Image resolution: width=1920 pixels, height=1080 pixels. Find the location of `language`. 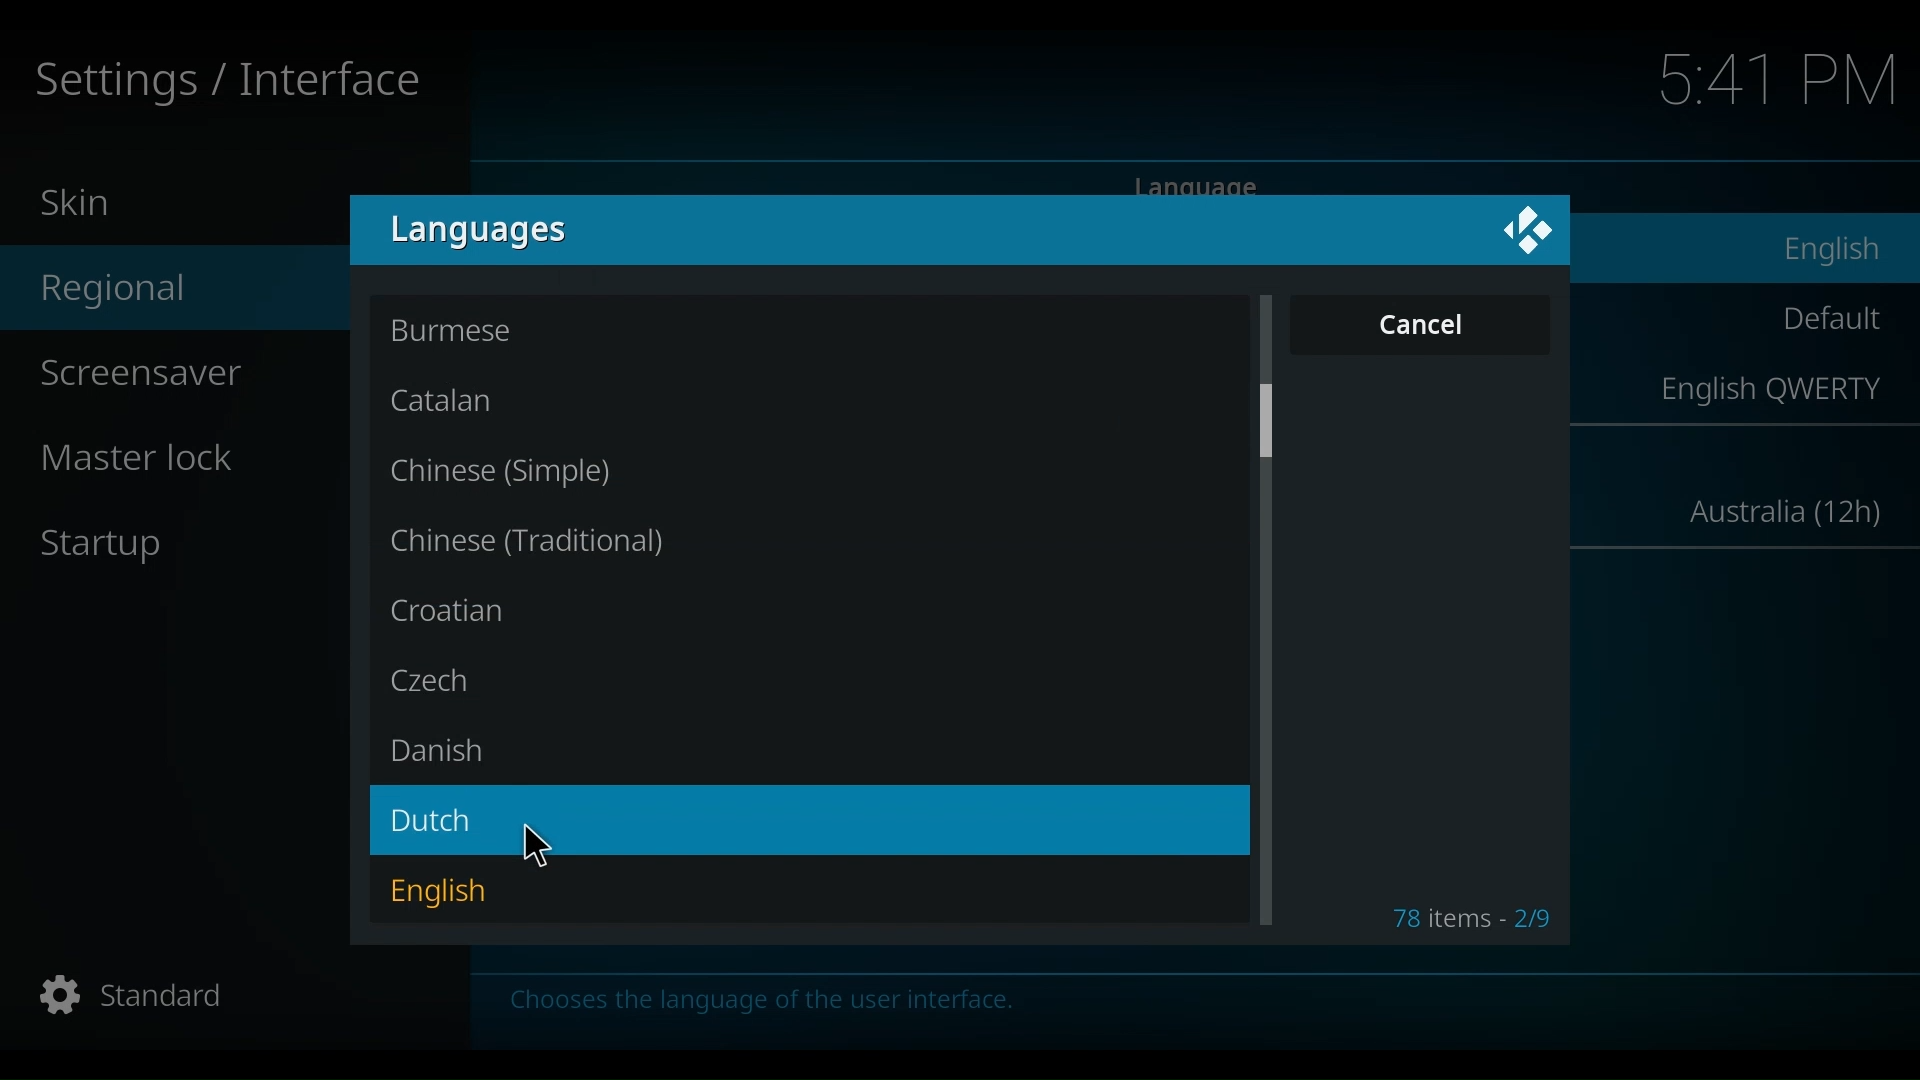

language is located at coordinates (1219, 184).